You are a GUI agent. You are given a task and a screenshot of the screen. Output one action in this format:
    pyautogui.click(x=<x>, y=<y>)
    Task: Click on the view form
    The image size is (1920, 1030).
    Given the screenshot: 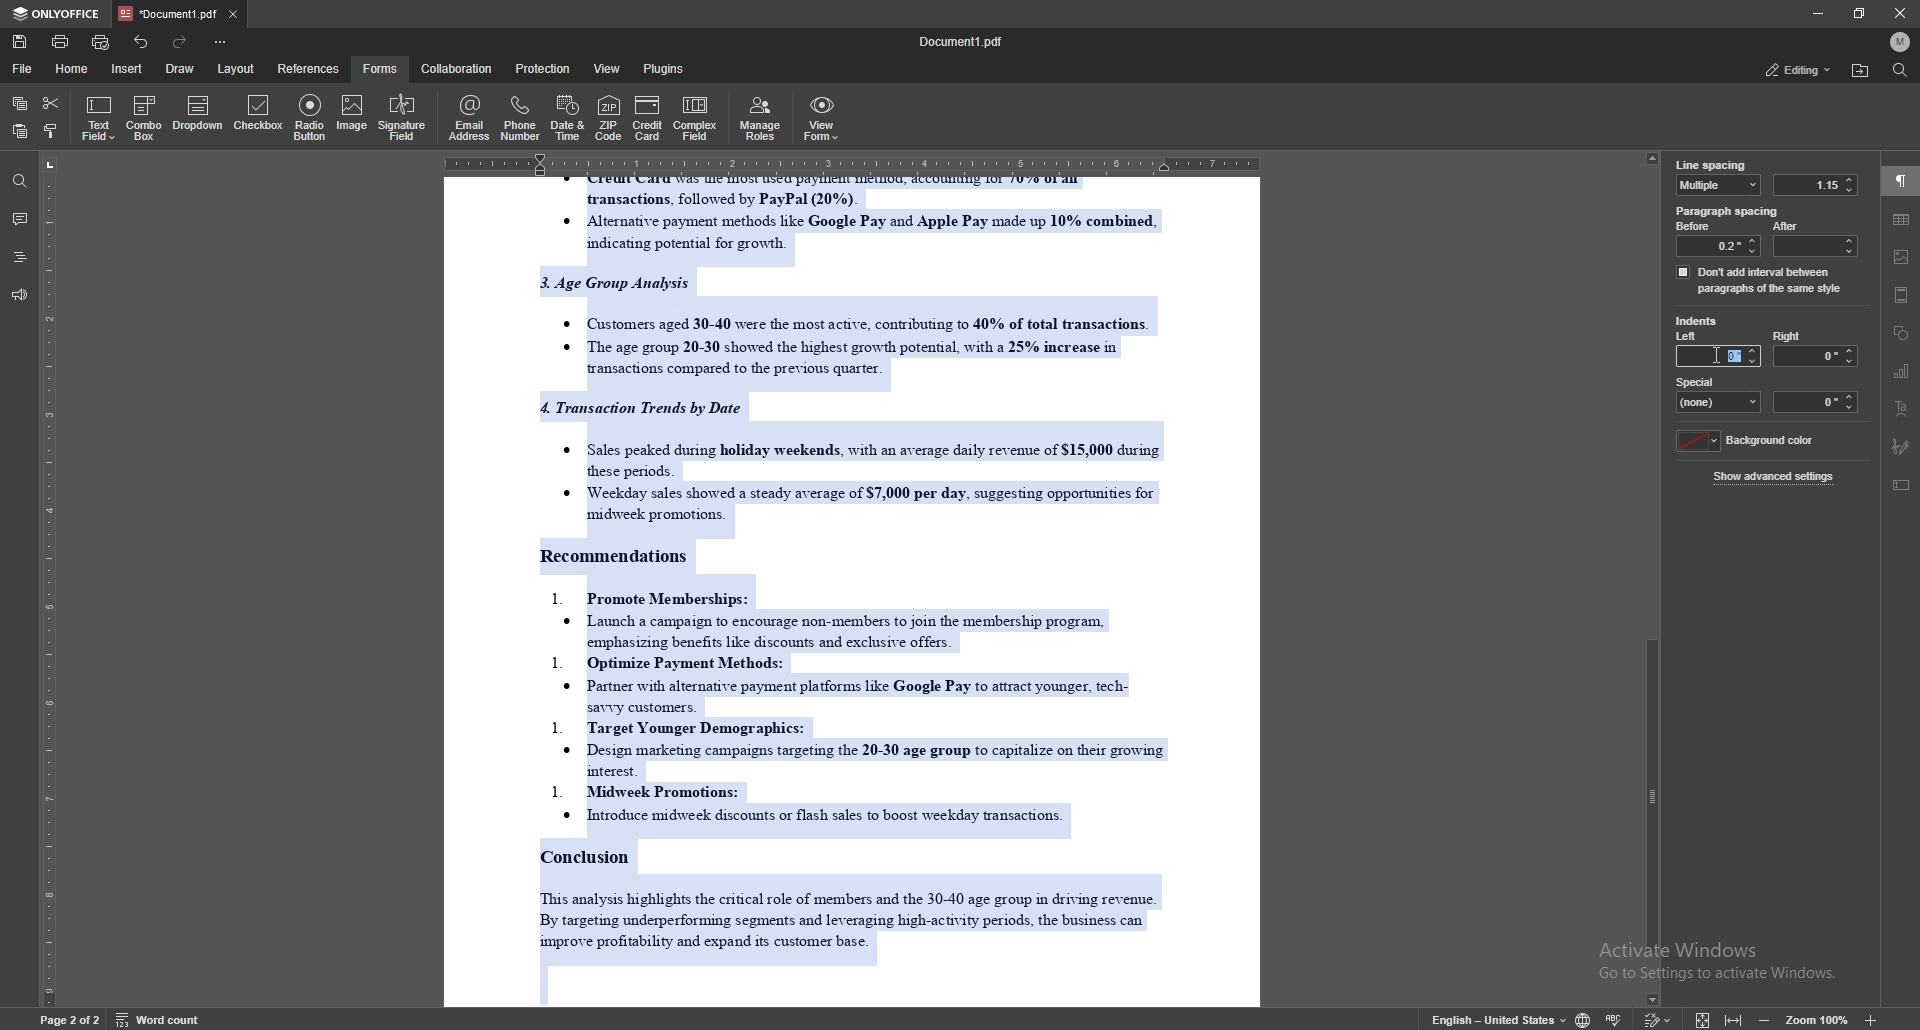 What is the action you would take?
    pyautogui.click(x=822, y=118)
    